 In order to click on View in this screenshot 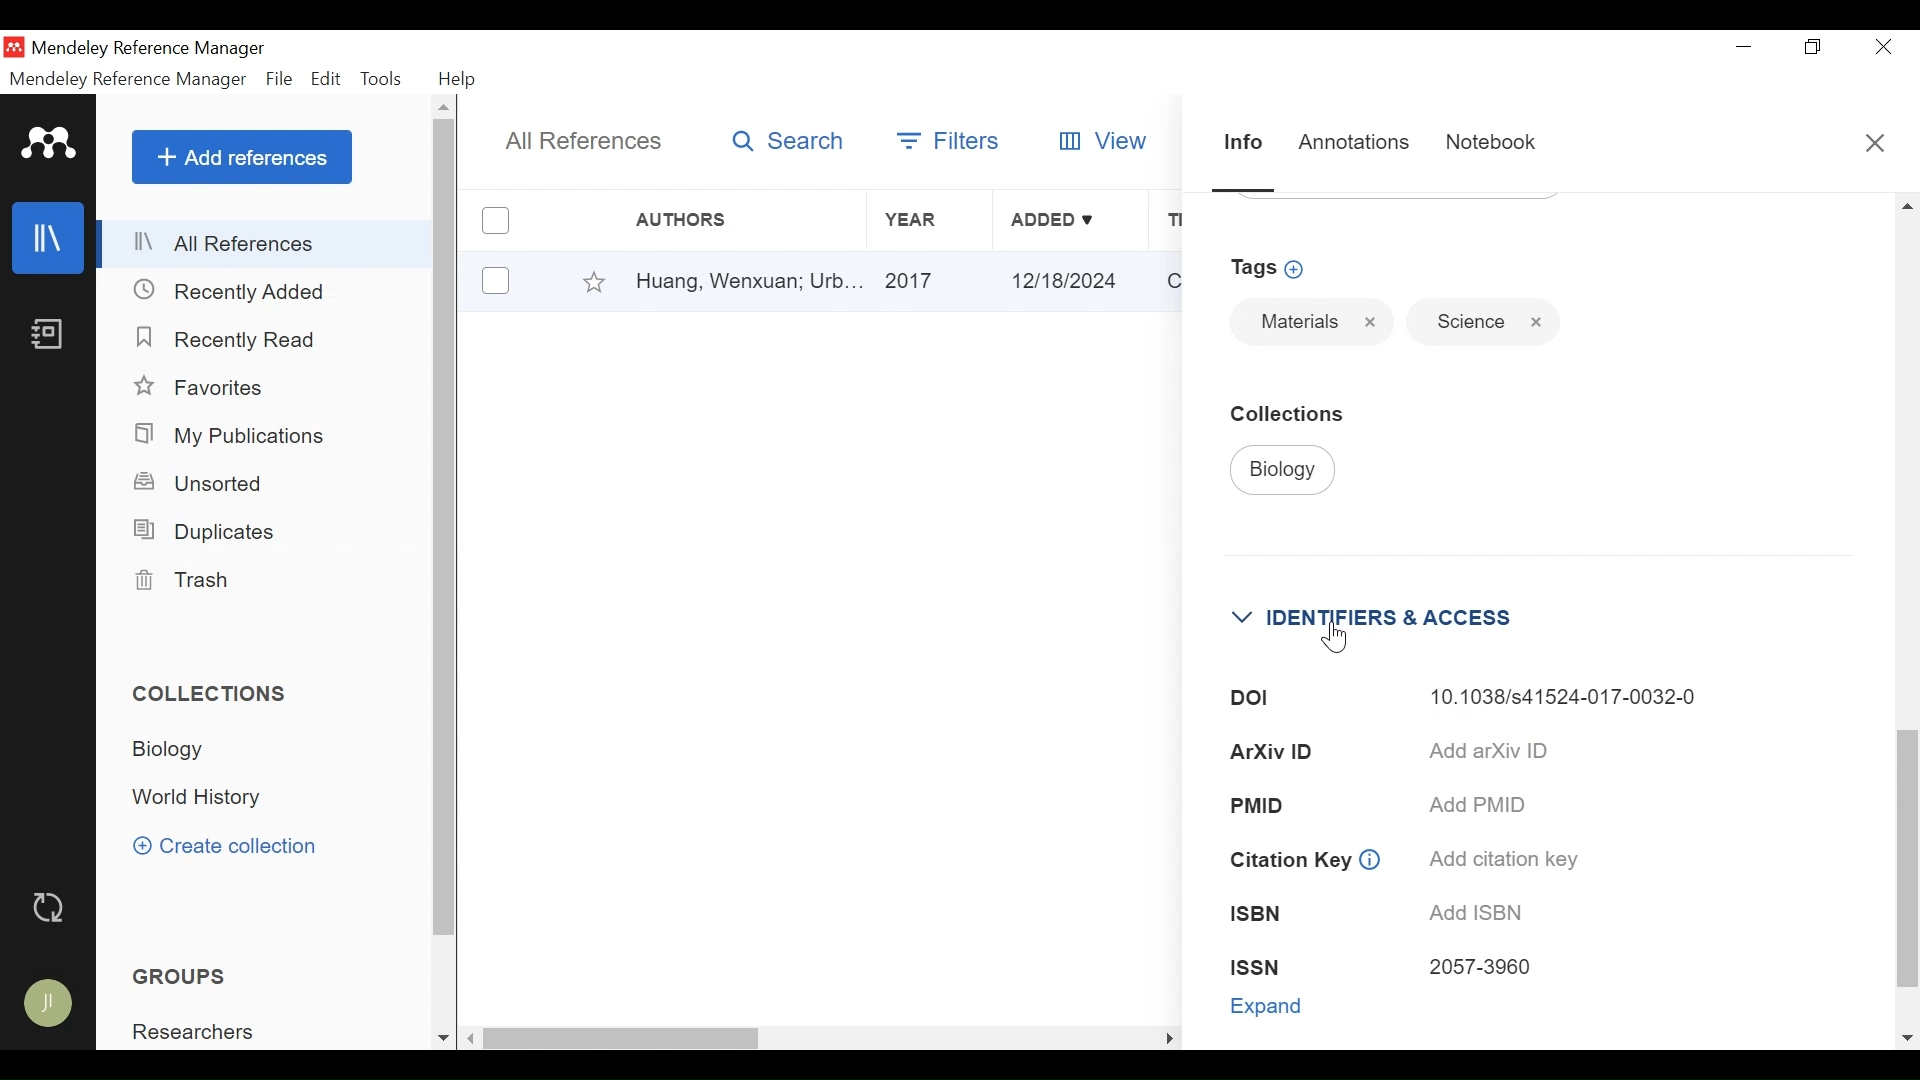, I will do `click(1106, 139)`.